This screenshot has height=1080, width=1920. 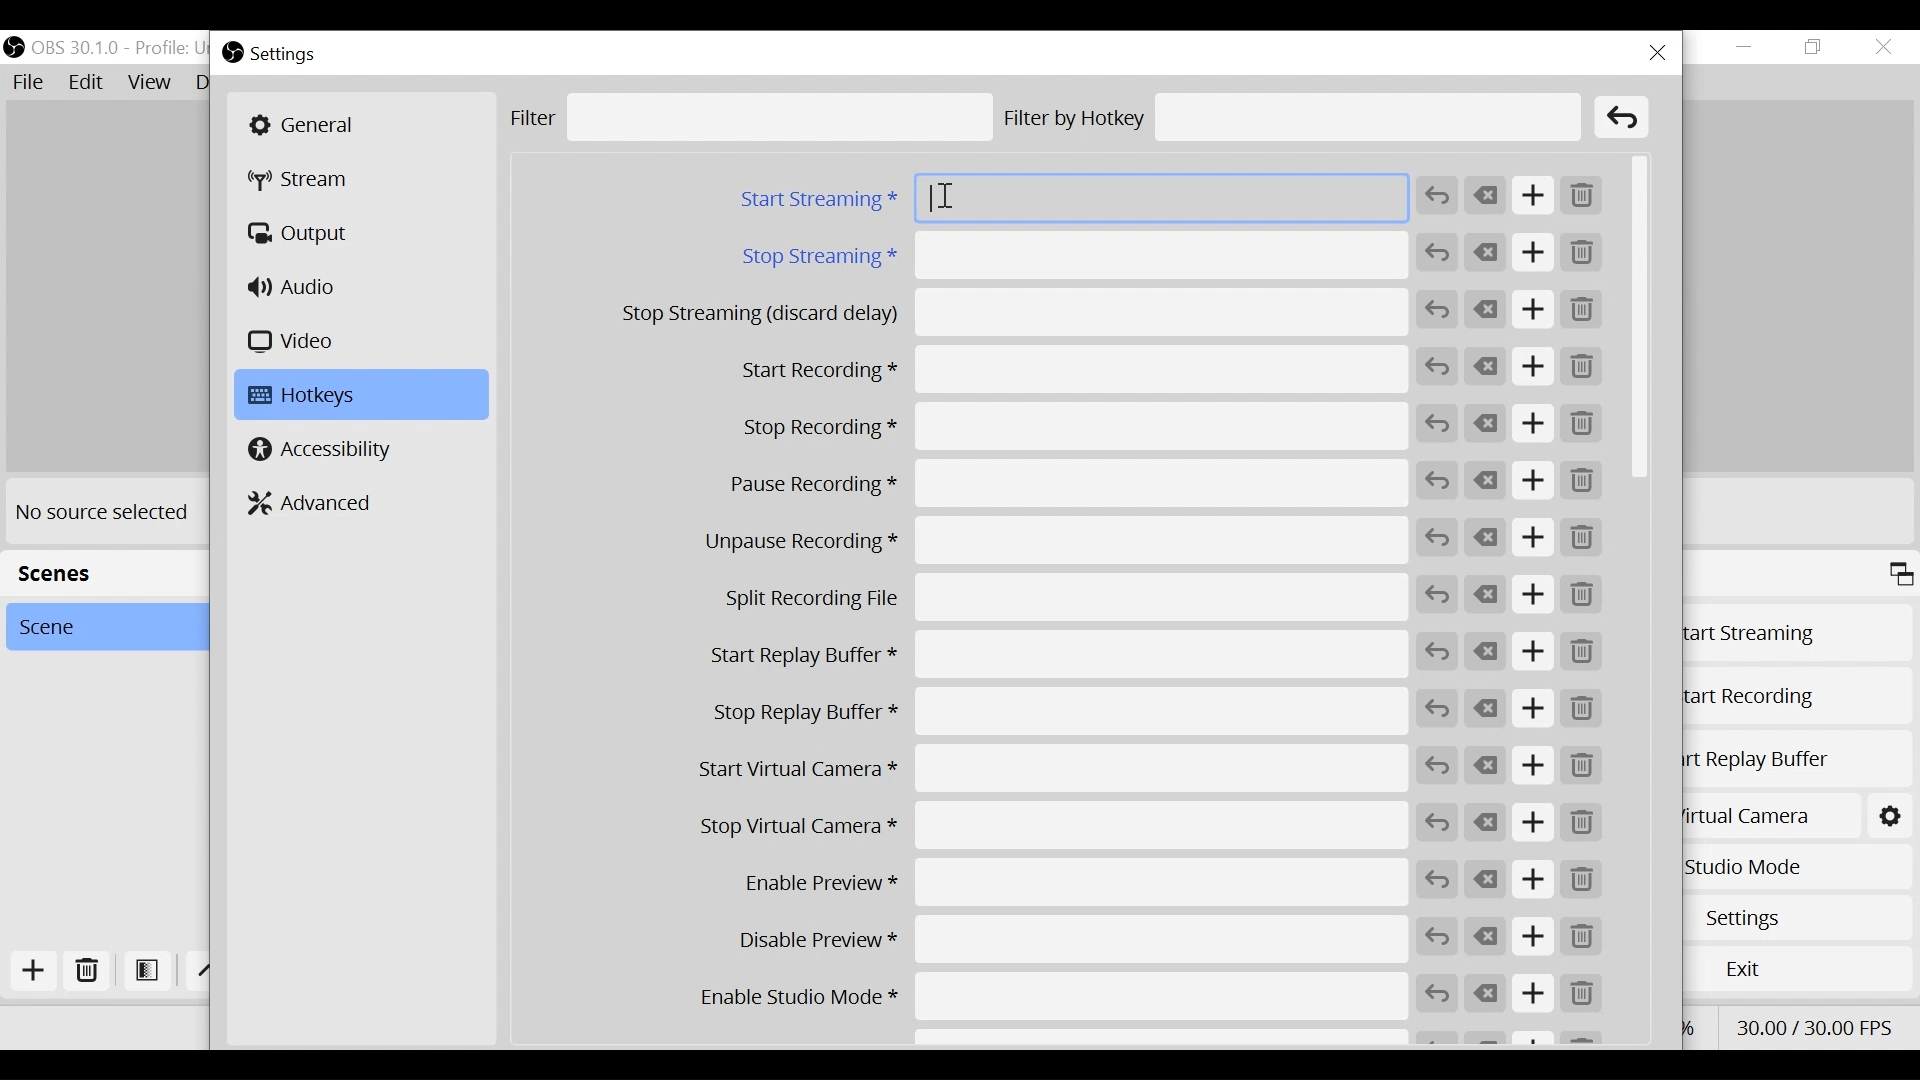 I want to click on OBS Version, so click(x=122, y=49).